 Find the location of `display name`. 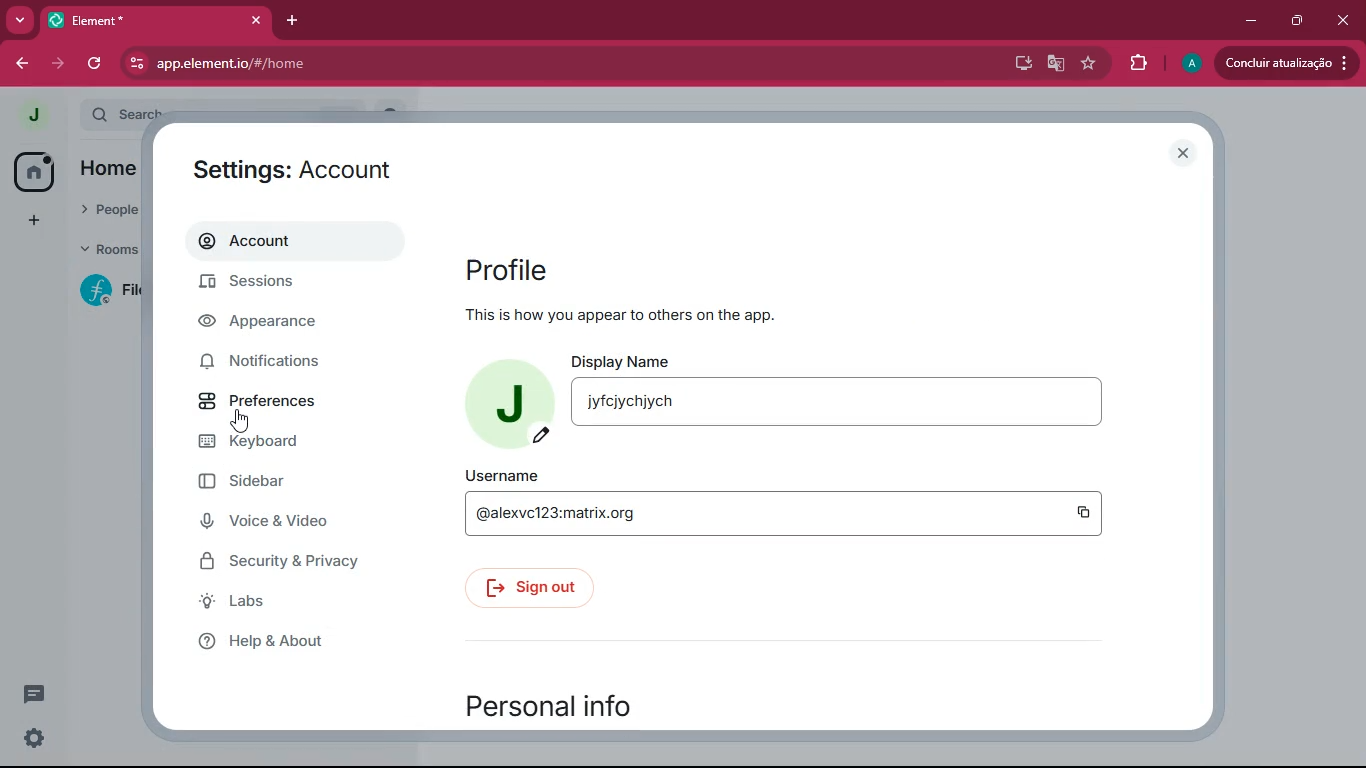

display name is located at coordinates (621, 359).